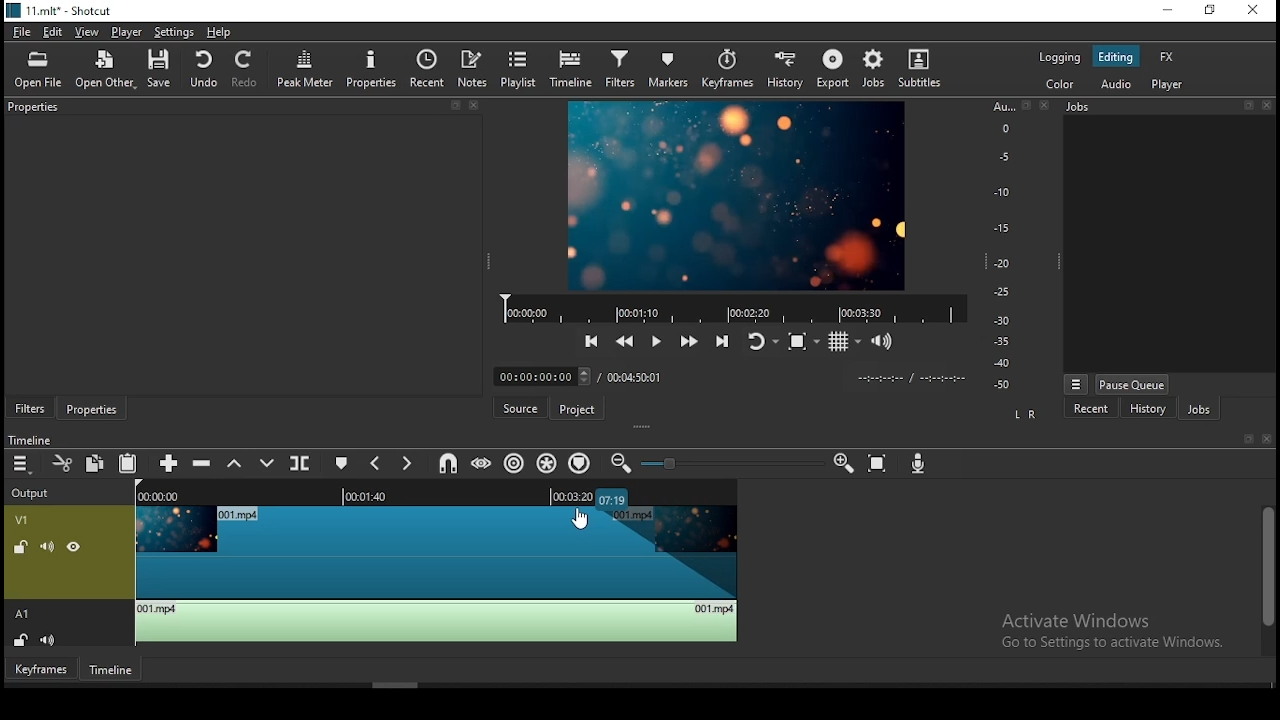 The width and height of the screenshot is (1280, 720). I want to click on editing, so click(1116, 57).